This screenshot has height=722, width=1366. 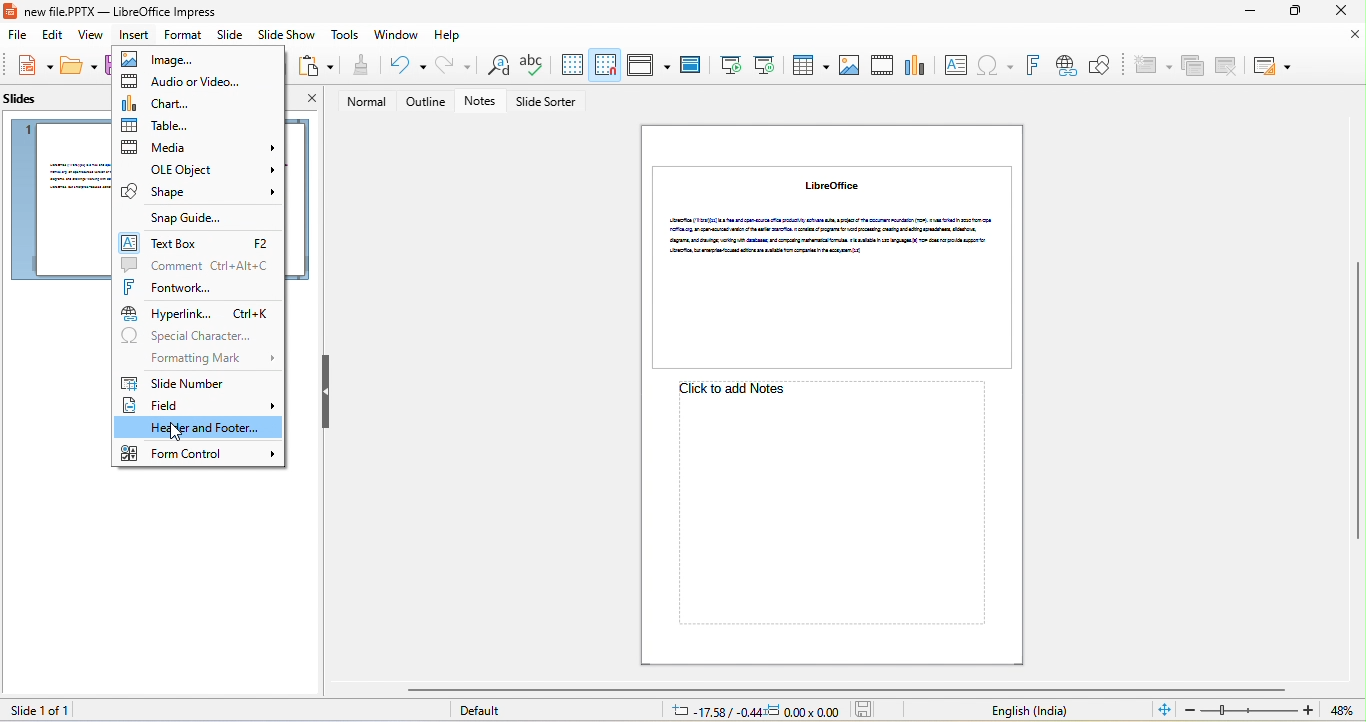 What do you see at coordinates (571, 65) in the screenshot?
I see `display to grid` at bounding box center [571, 65].